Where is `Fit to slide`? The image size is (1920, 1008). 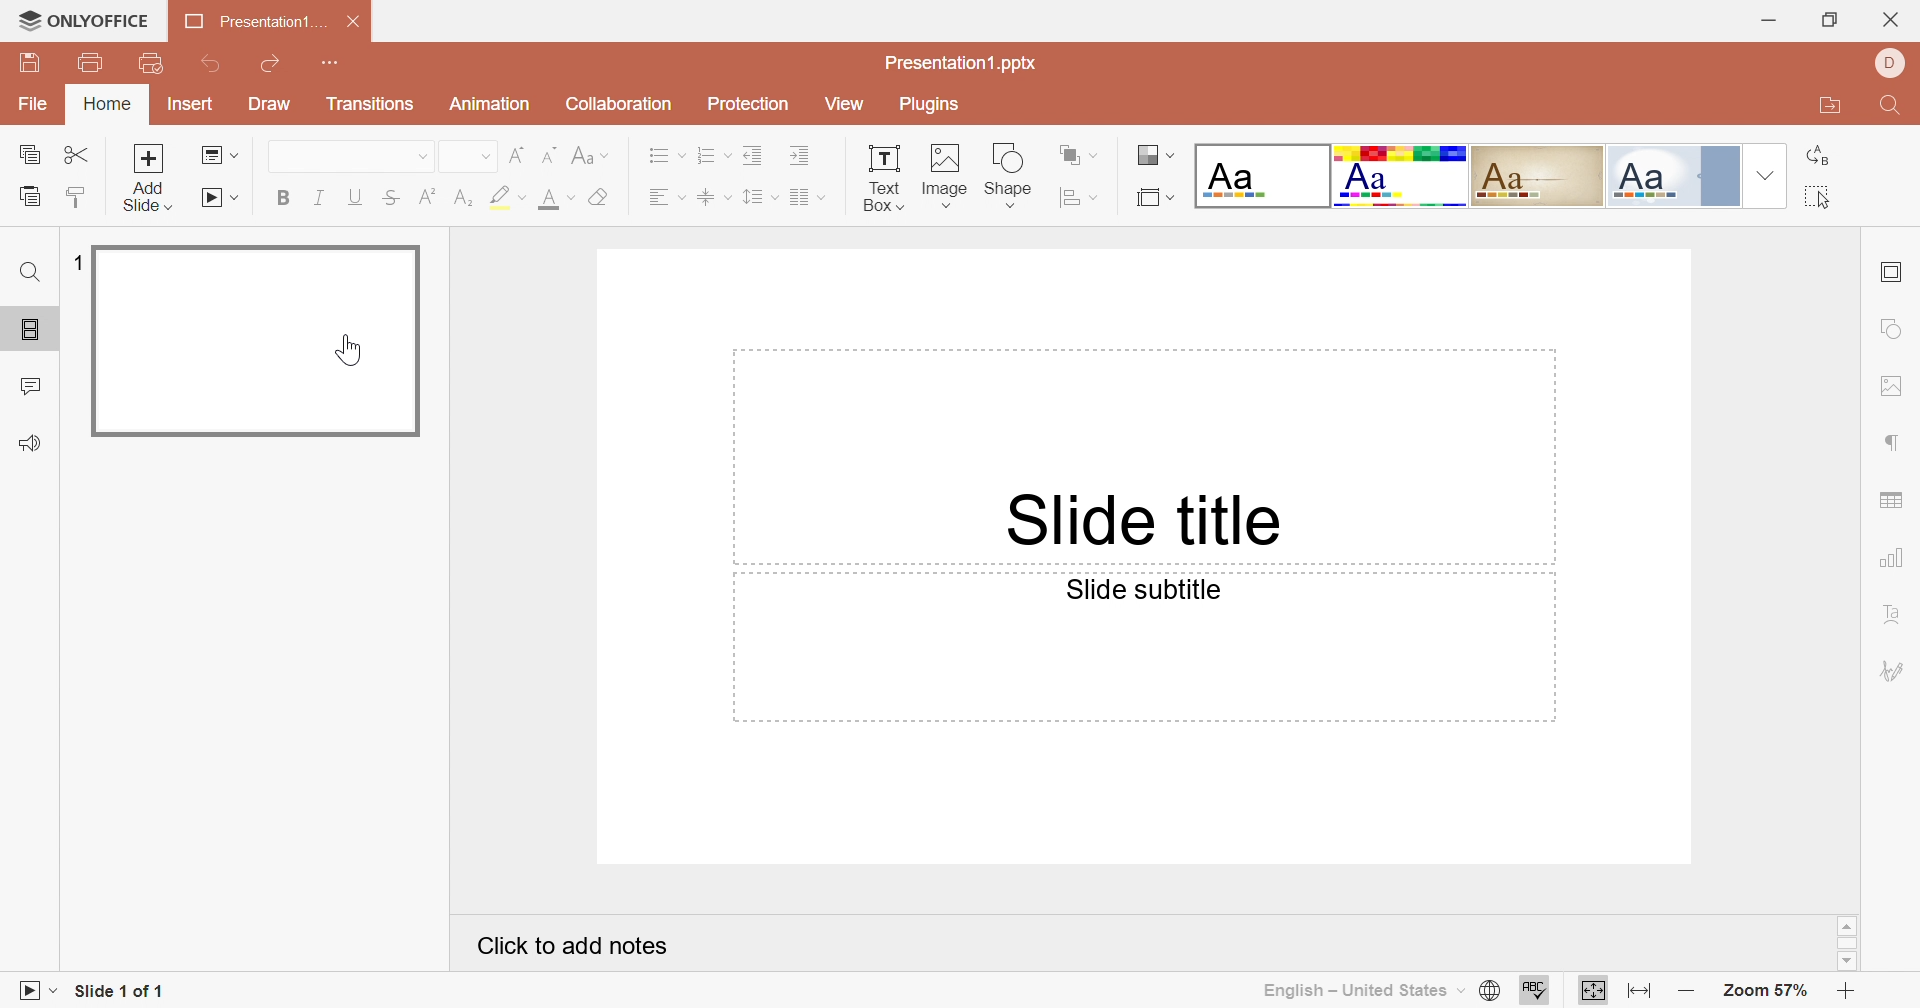
Fit to slide is located at coordinates (1596, 991).